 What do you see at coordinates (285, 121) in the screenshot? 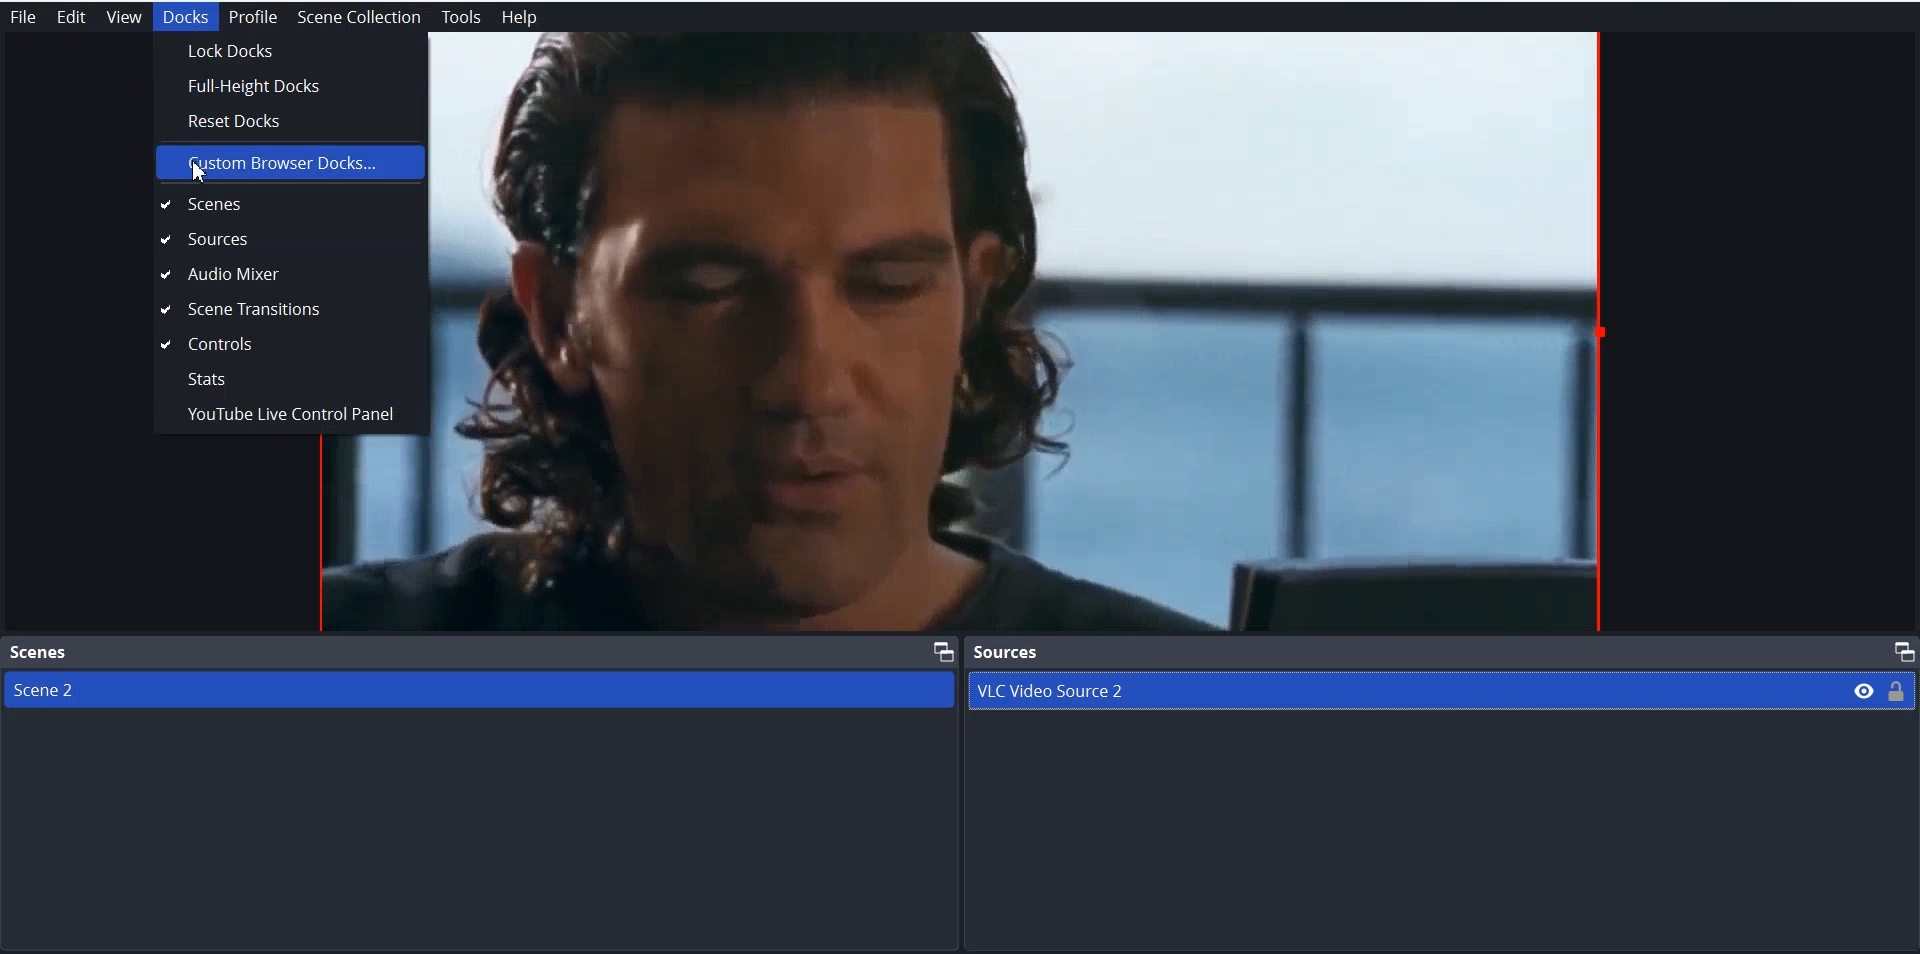
I see `Reset Docks` at bounding box center [285, 121].